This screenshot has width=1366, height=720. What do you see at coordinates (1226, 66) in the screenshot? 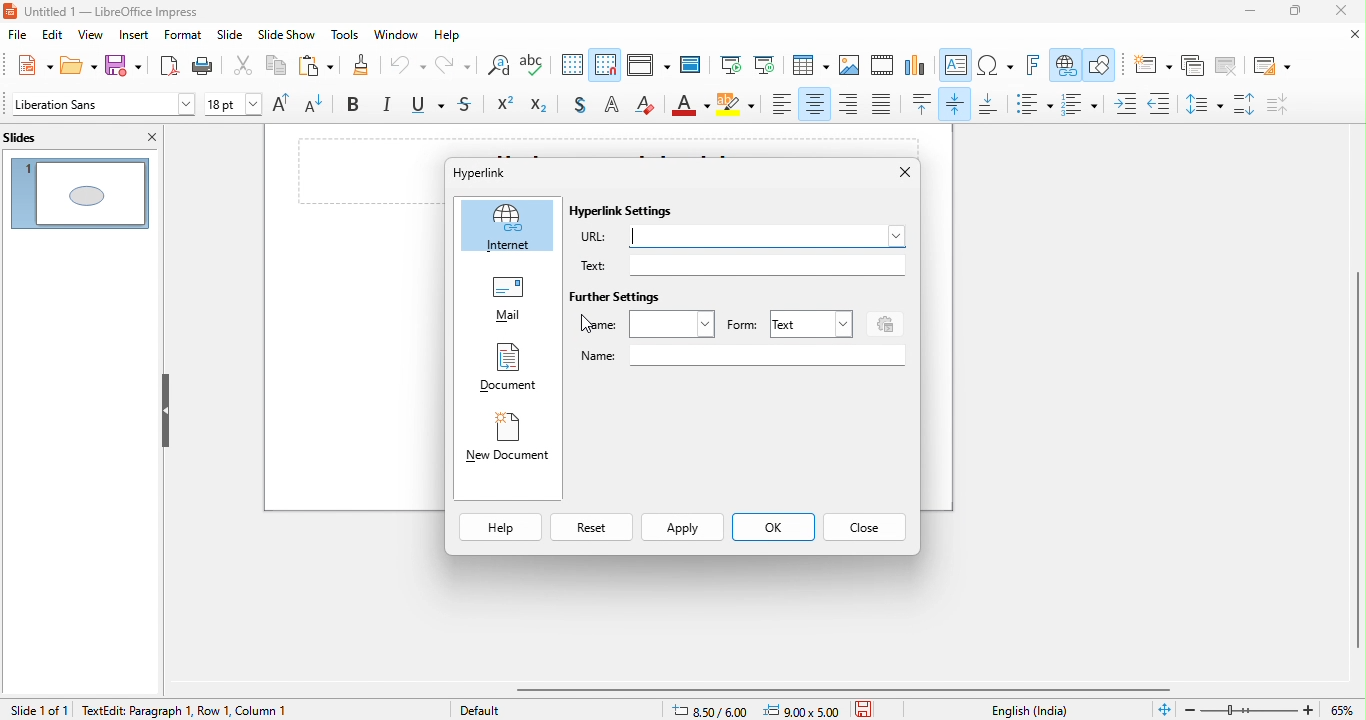
I see `delete slide` at bounding box center [1226, 66].